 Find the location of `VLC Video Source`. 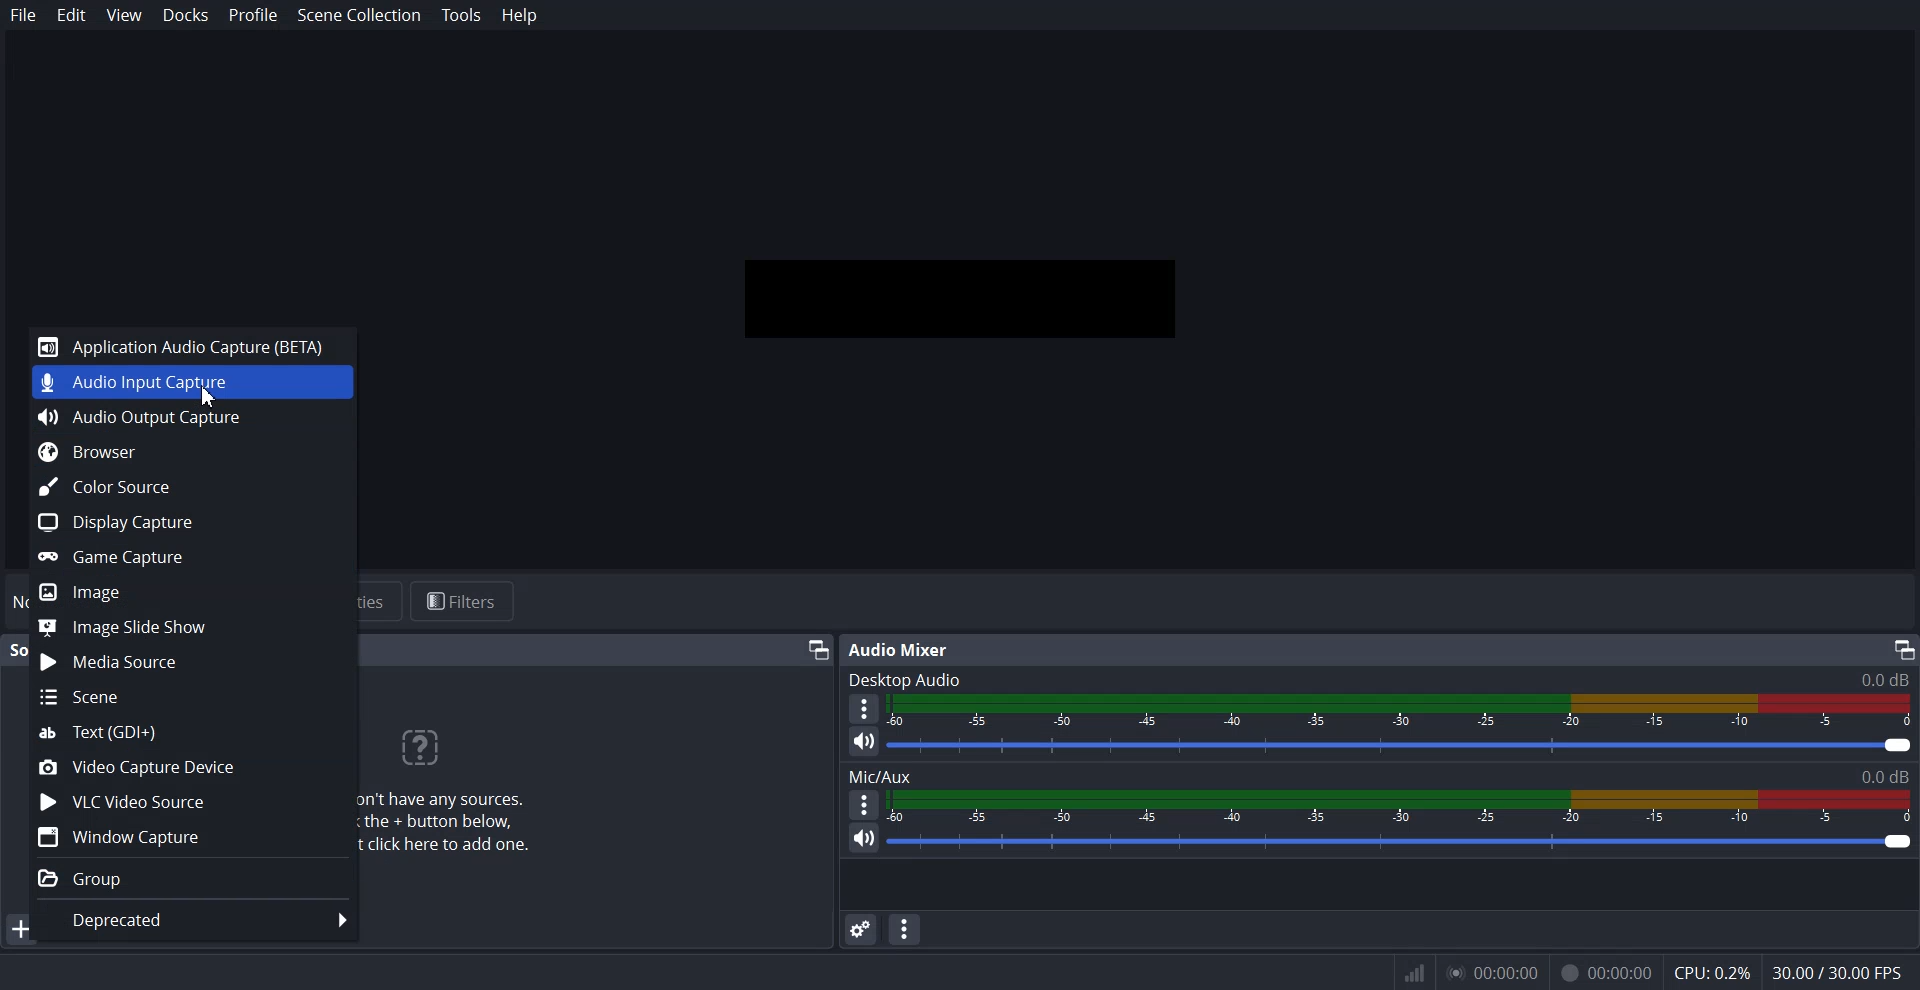

VLC Video Source is located at coordinates (192, 802).